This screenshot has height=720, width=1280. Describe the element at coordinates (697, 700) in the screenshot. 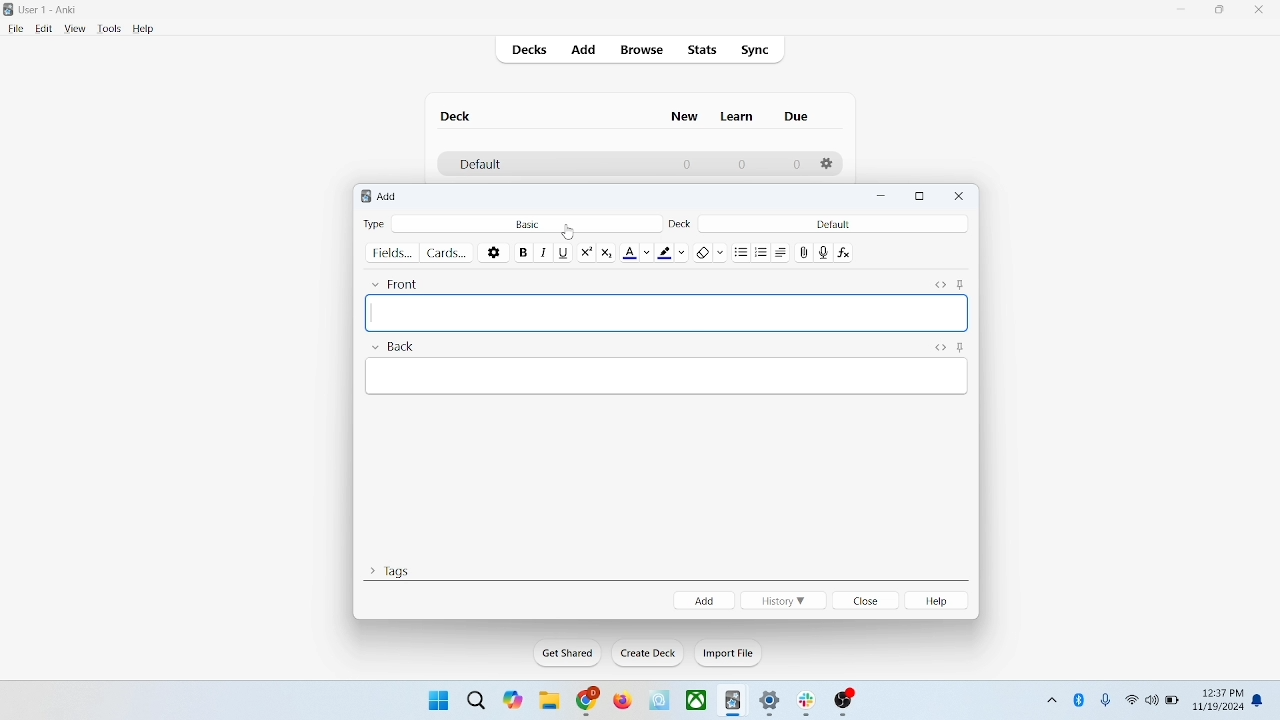

I see `x-box` at that location.